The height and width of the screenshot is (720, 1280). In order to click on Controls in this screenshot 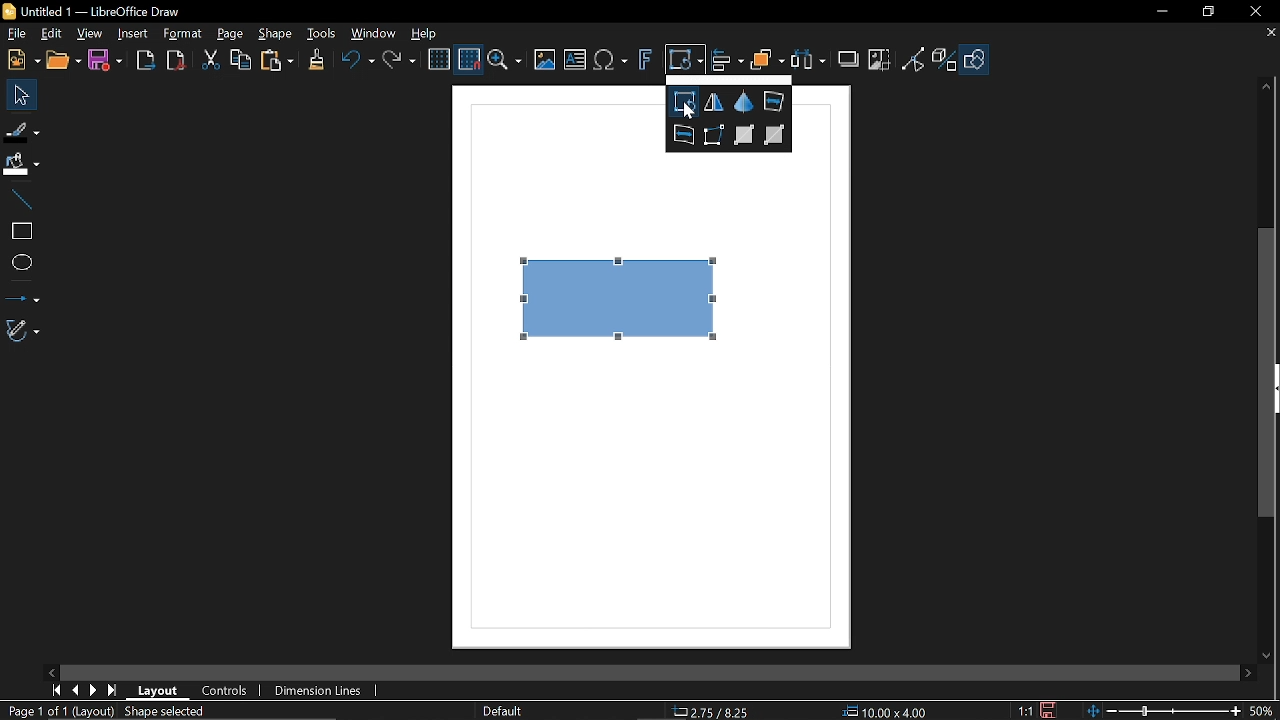, I will do `click(226, 690)`.